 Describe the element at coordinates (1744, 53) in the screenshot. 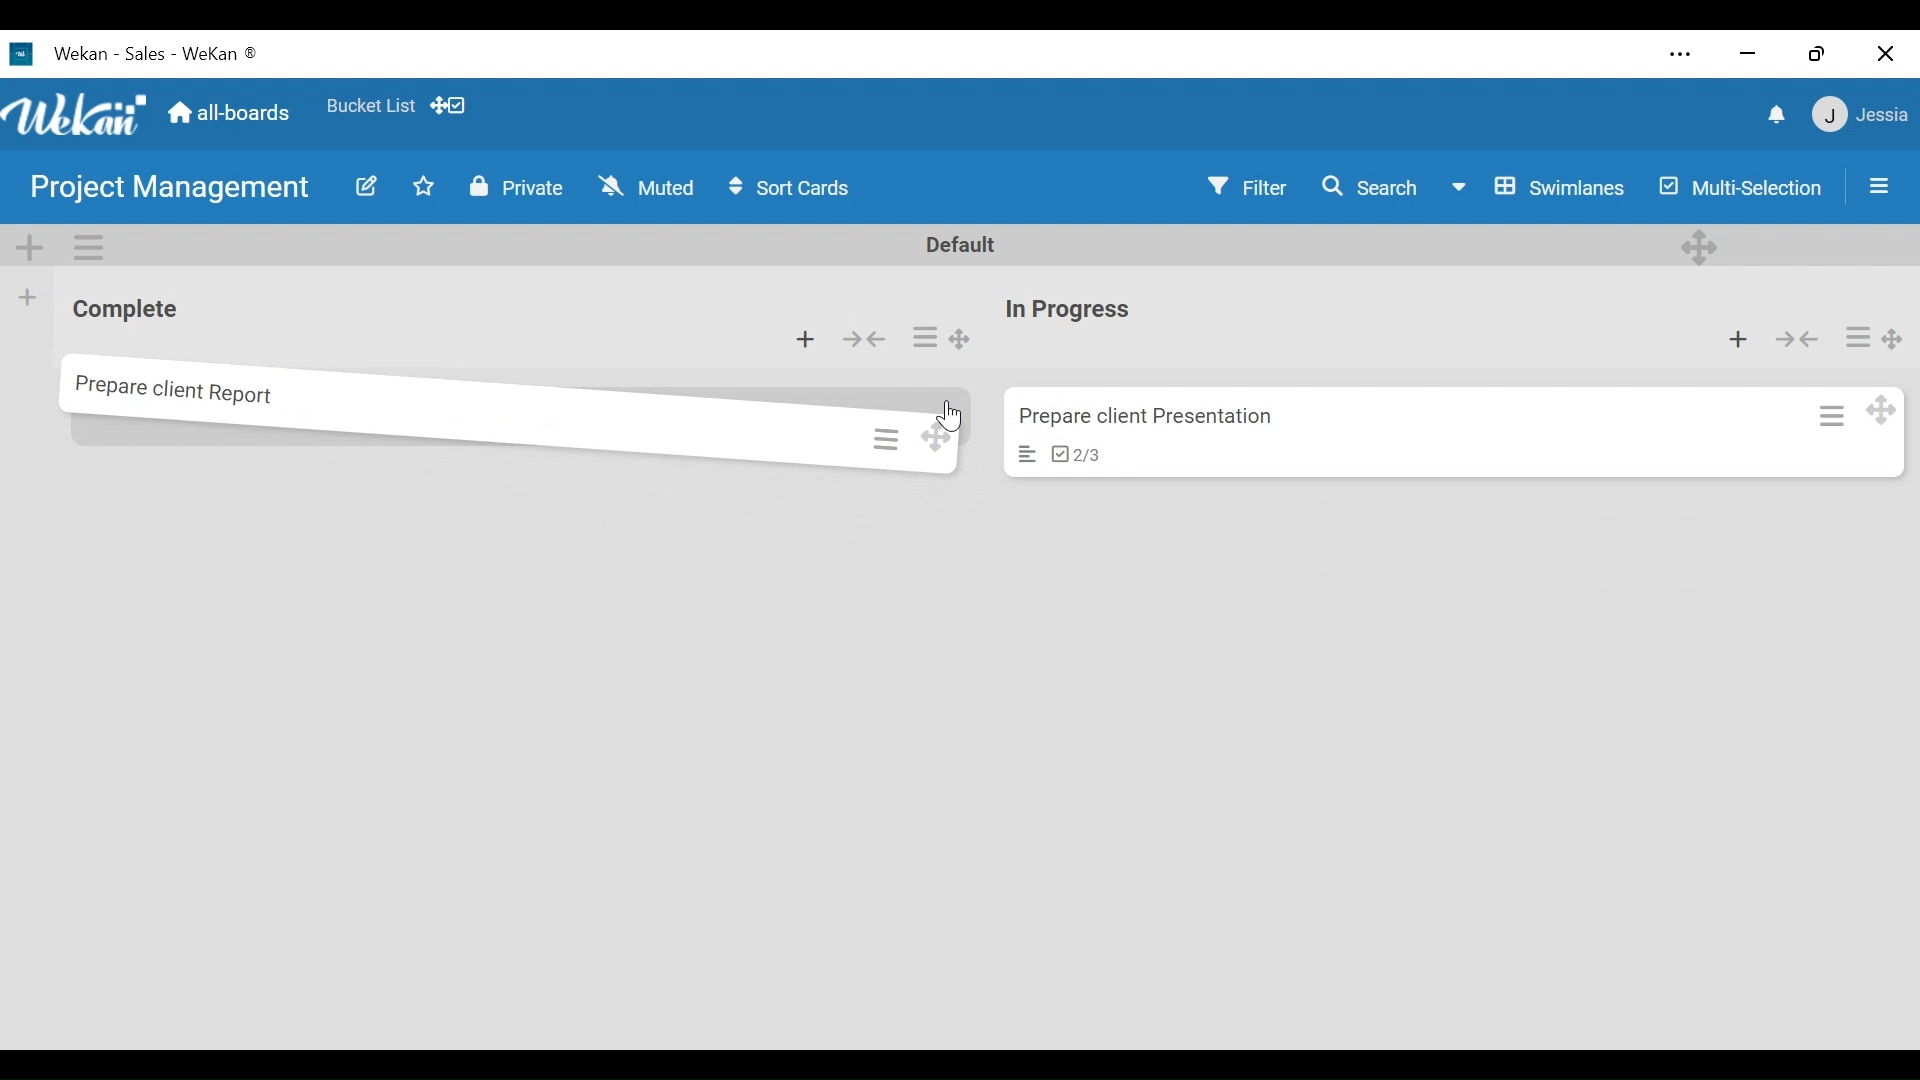

I see `minimize` at that location.